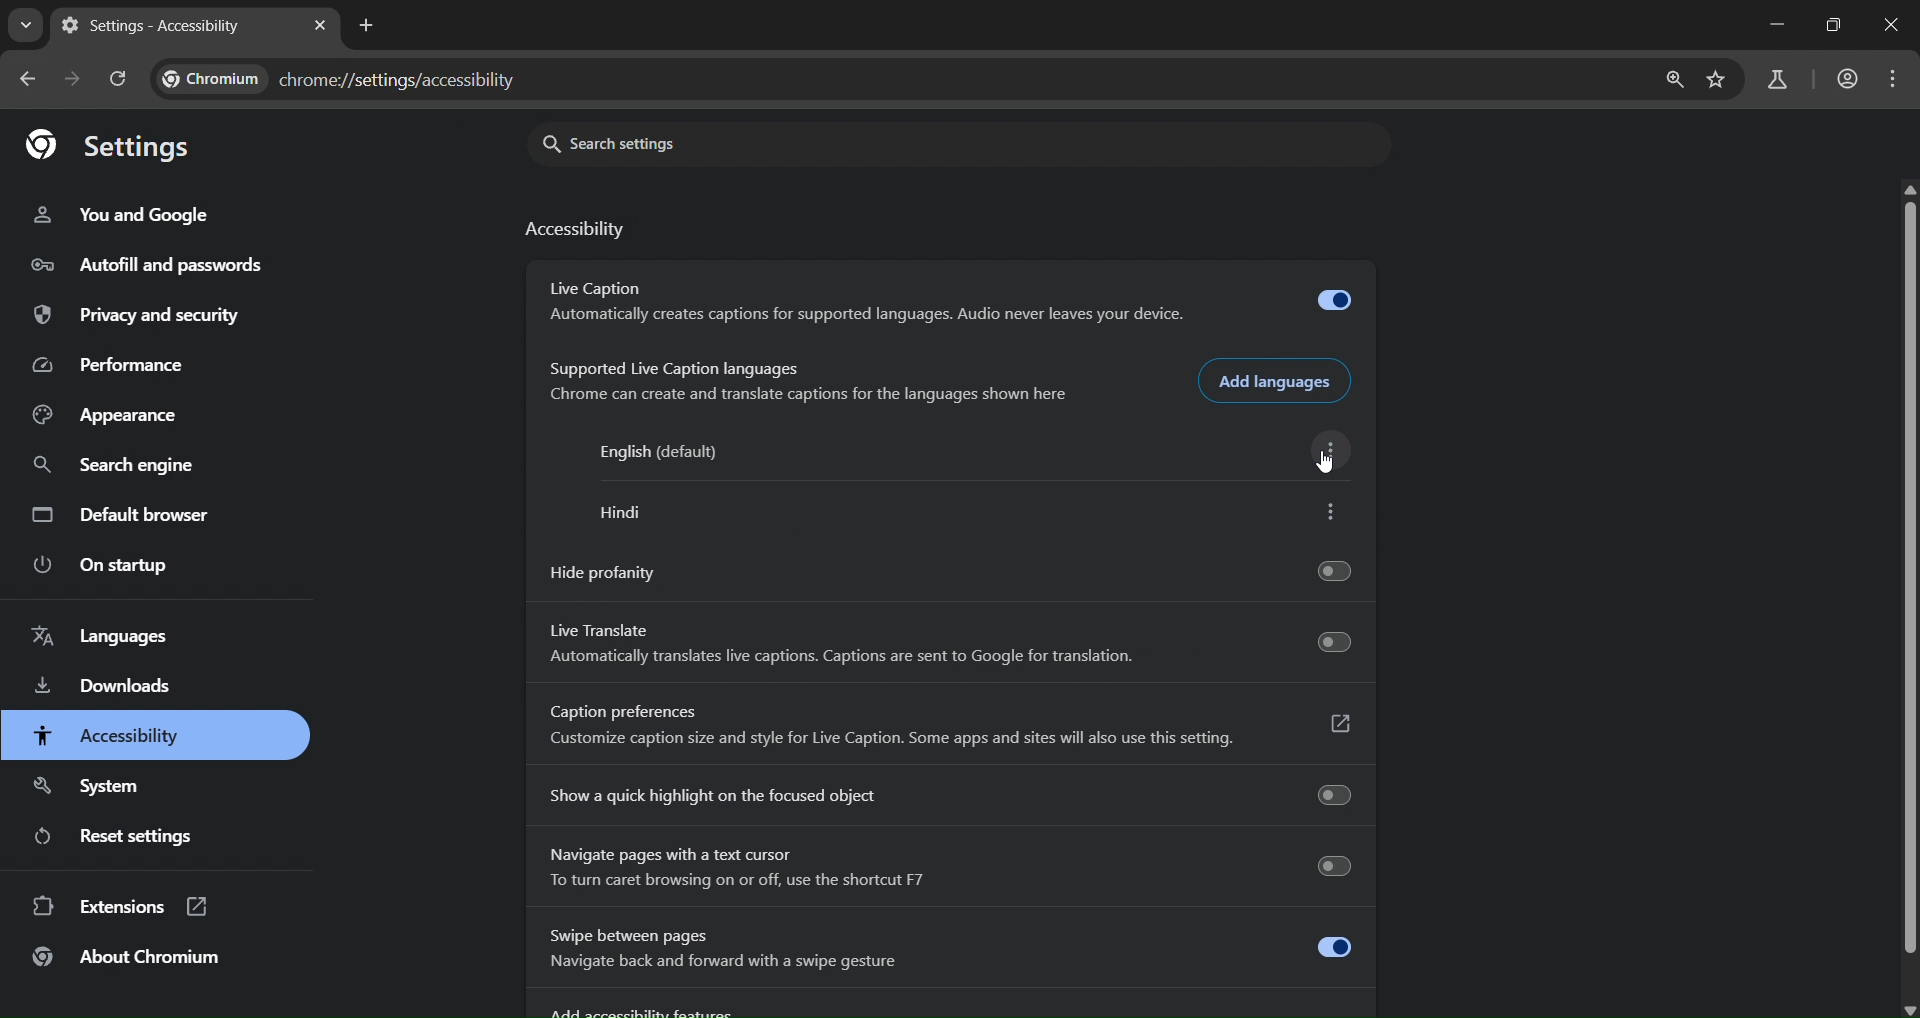 The height and width of the screenshot is (1018, 1920). I want to click on hide profanity, so click(948, 572).